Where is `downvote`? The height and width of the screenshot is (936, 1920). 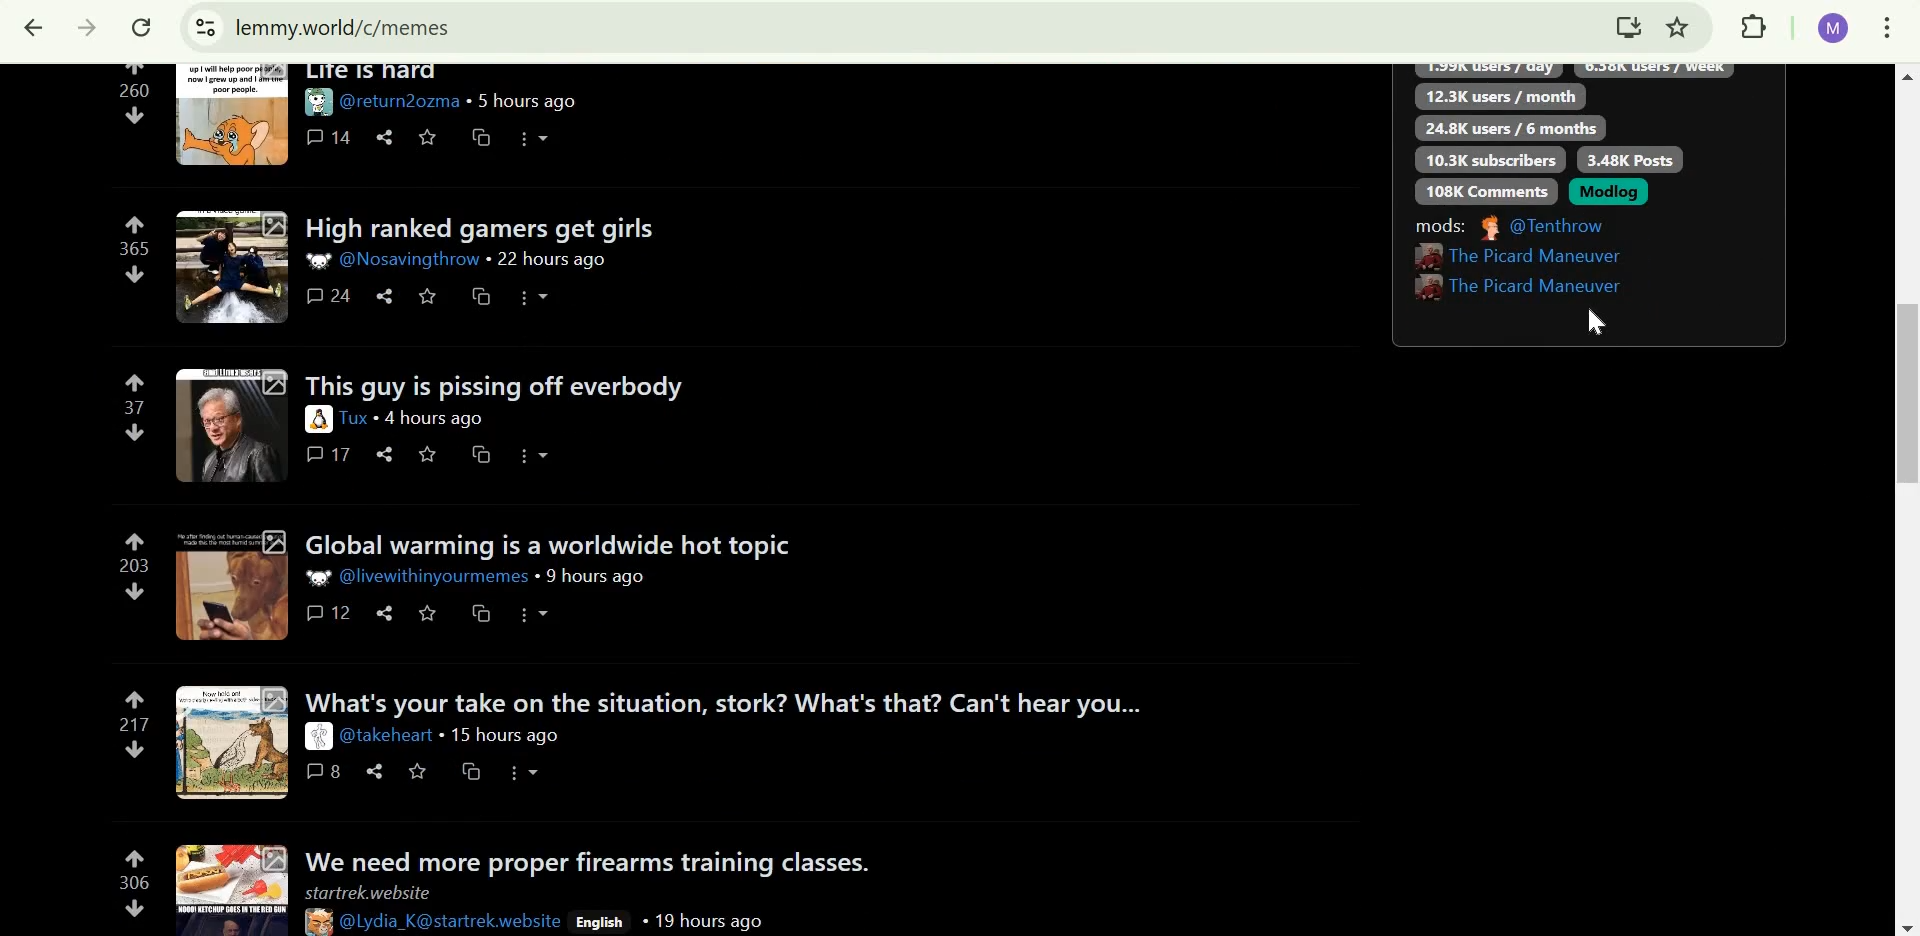
downvote is located at coordinates (136, 906).